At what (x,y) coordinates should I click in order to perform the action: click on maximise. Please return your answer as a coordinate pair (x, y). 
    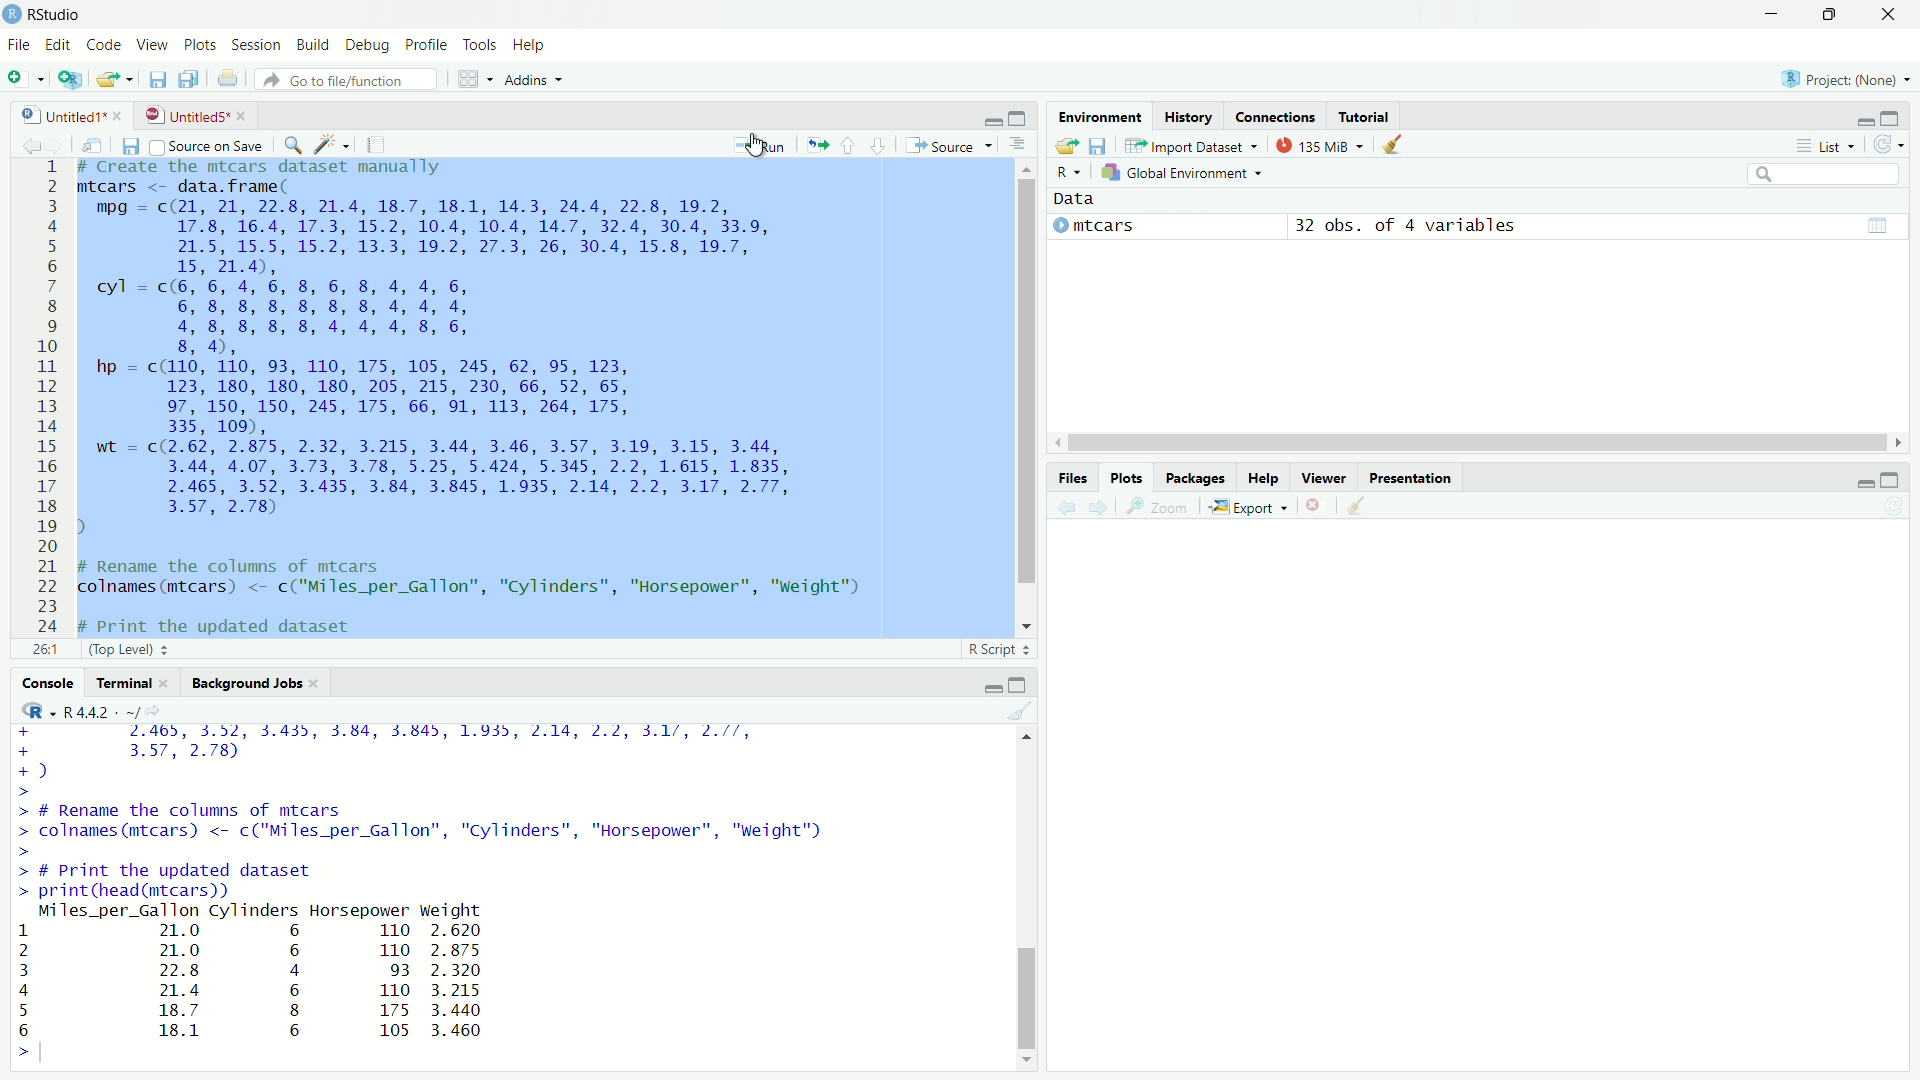
    Looking at the image, I should click on (1017, 117).